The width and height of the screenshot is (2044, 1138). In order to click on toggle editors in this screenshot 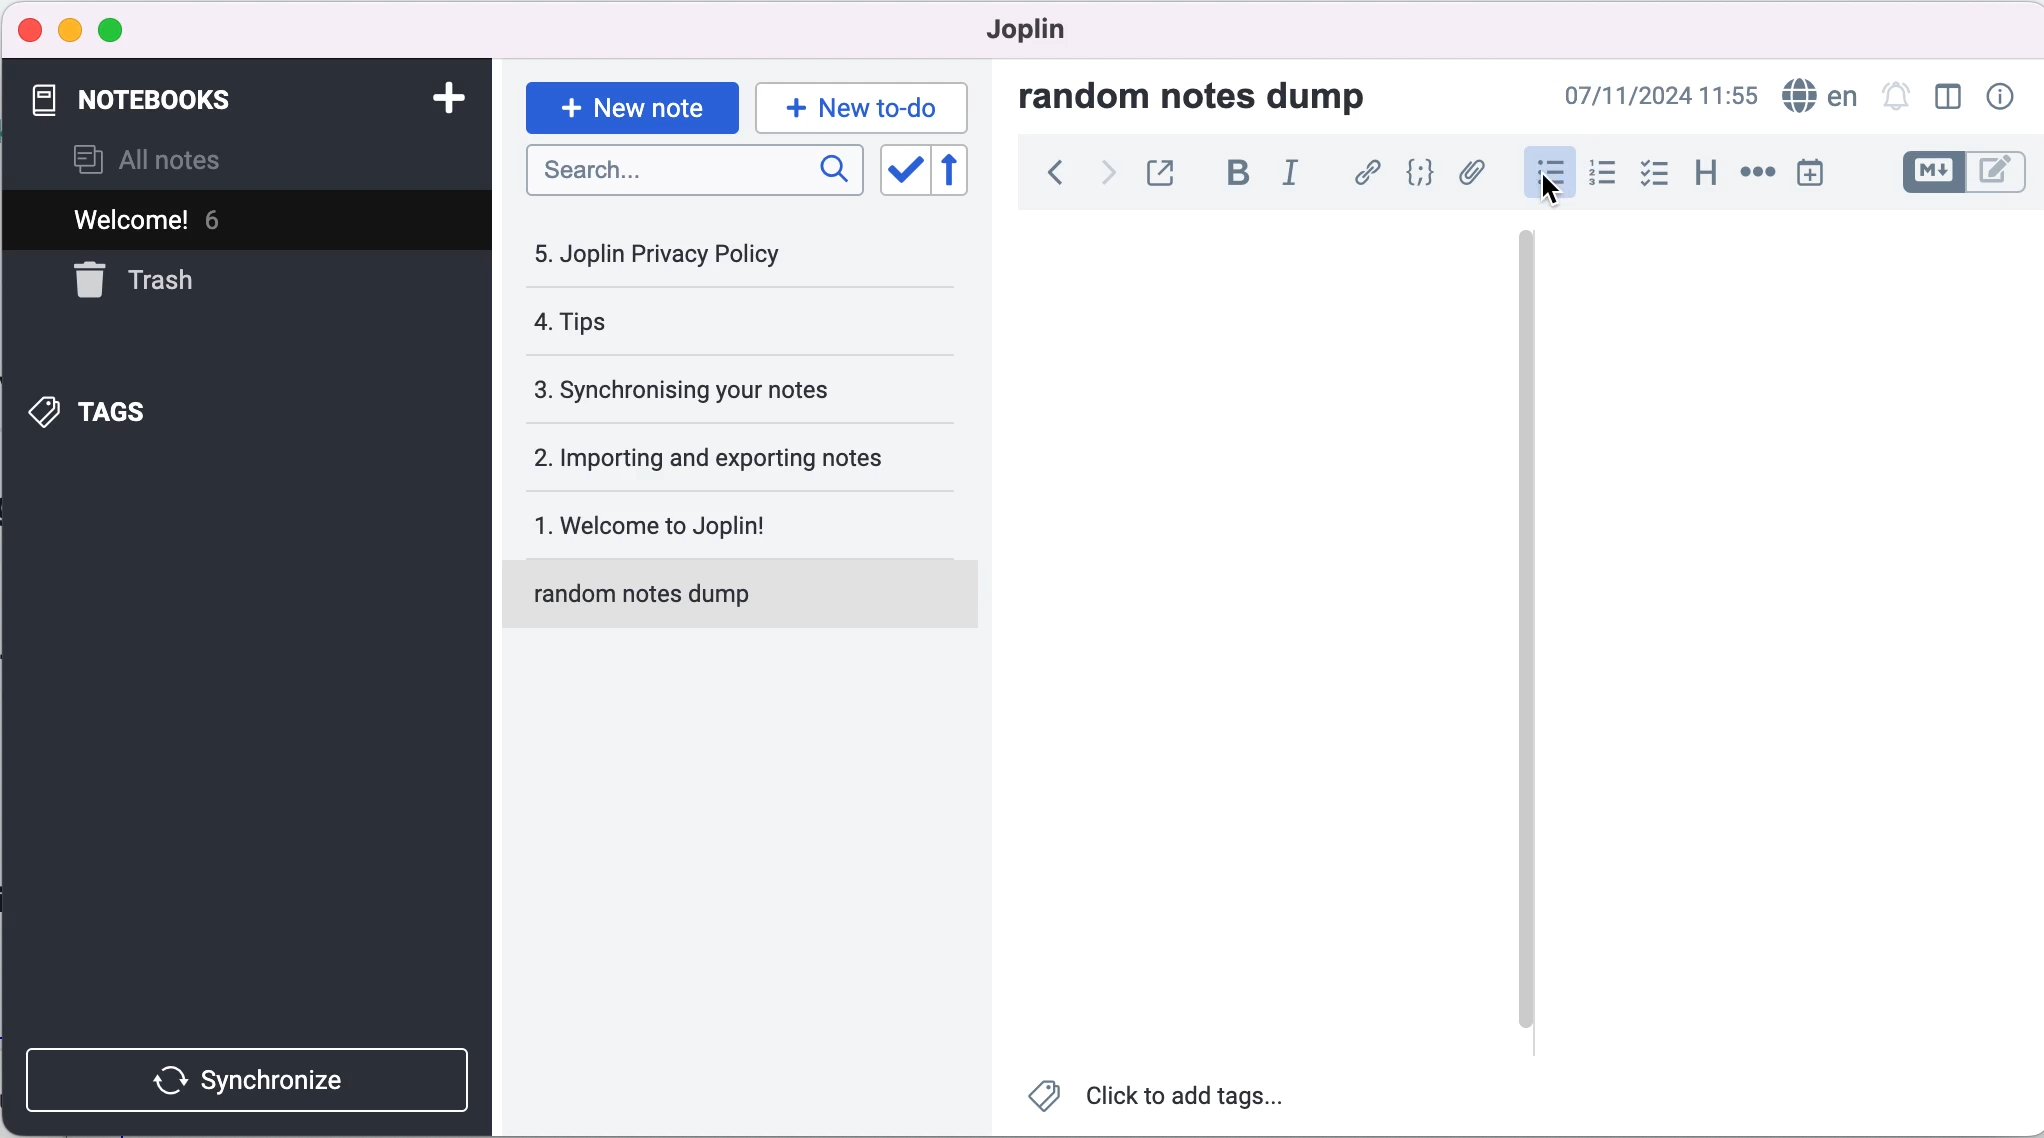, I will do `click(1962, 175)`.